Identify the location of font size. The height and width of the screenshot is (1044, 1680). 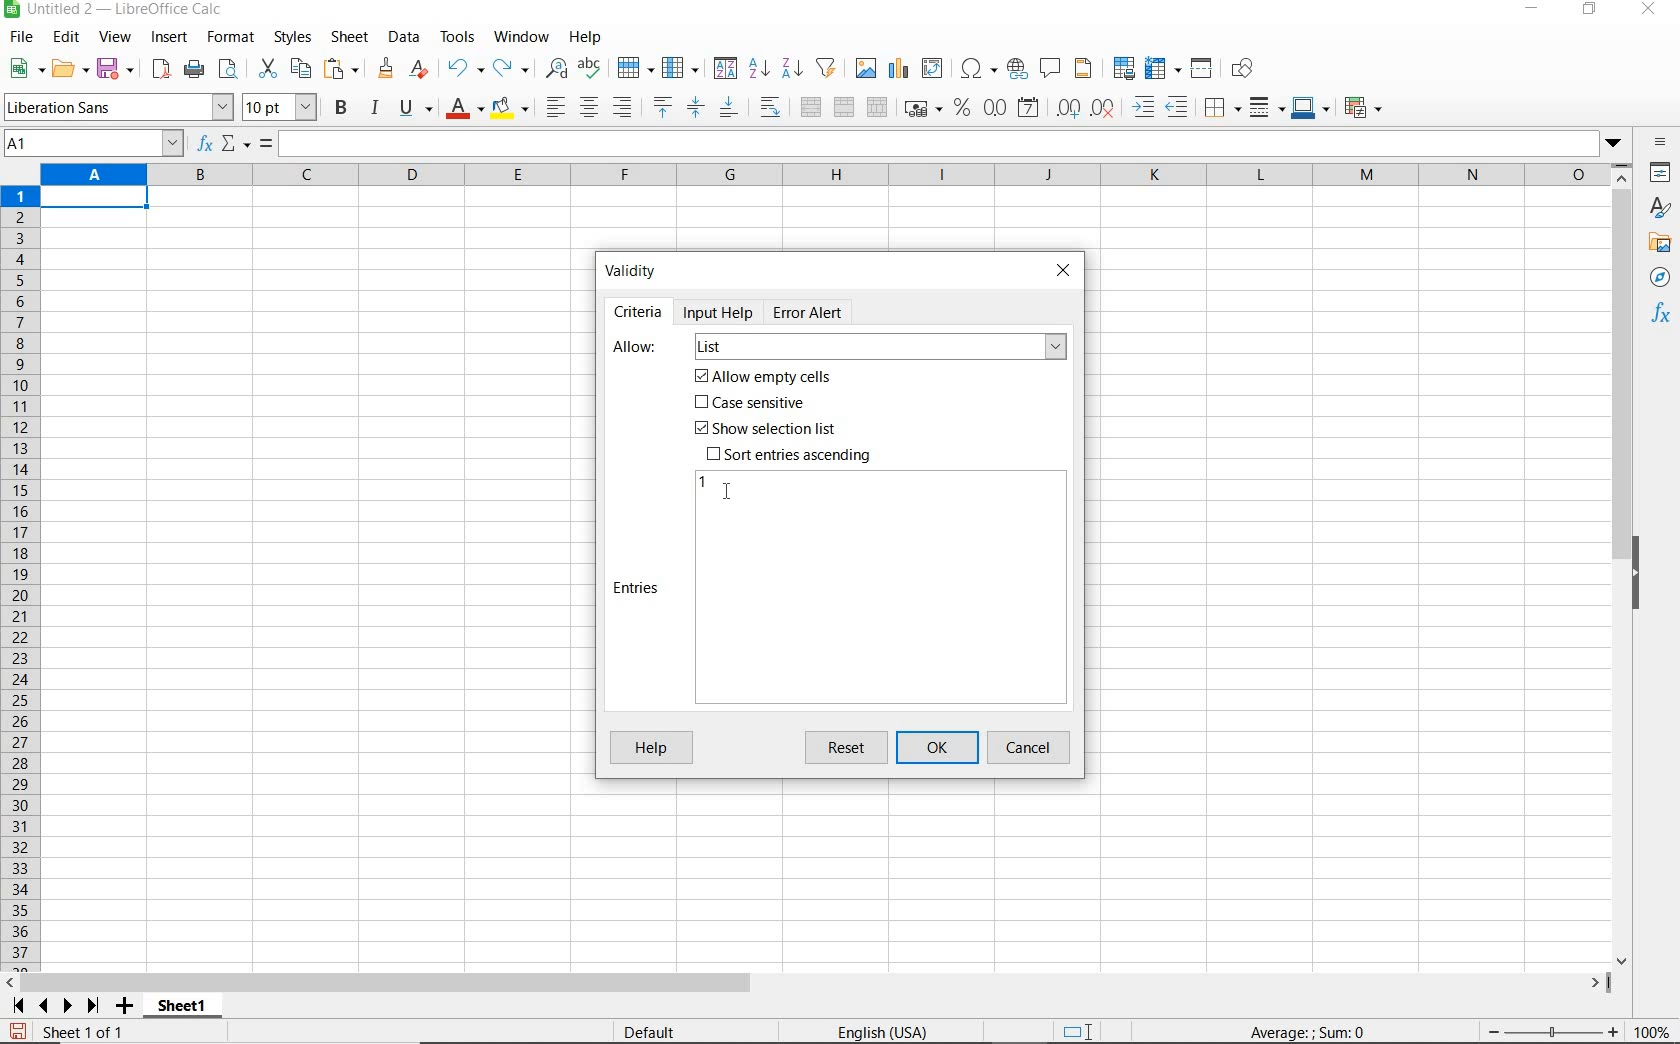
(280, 107).